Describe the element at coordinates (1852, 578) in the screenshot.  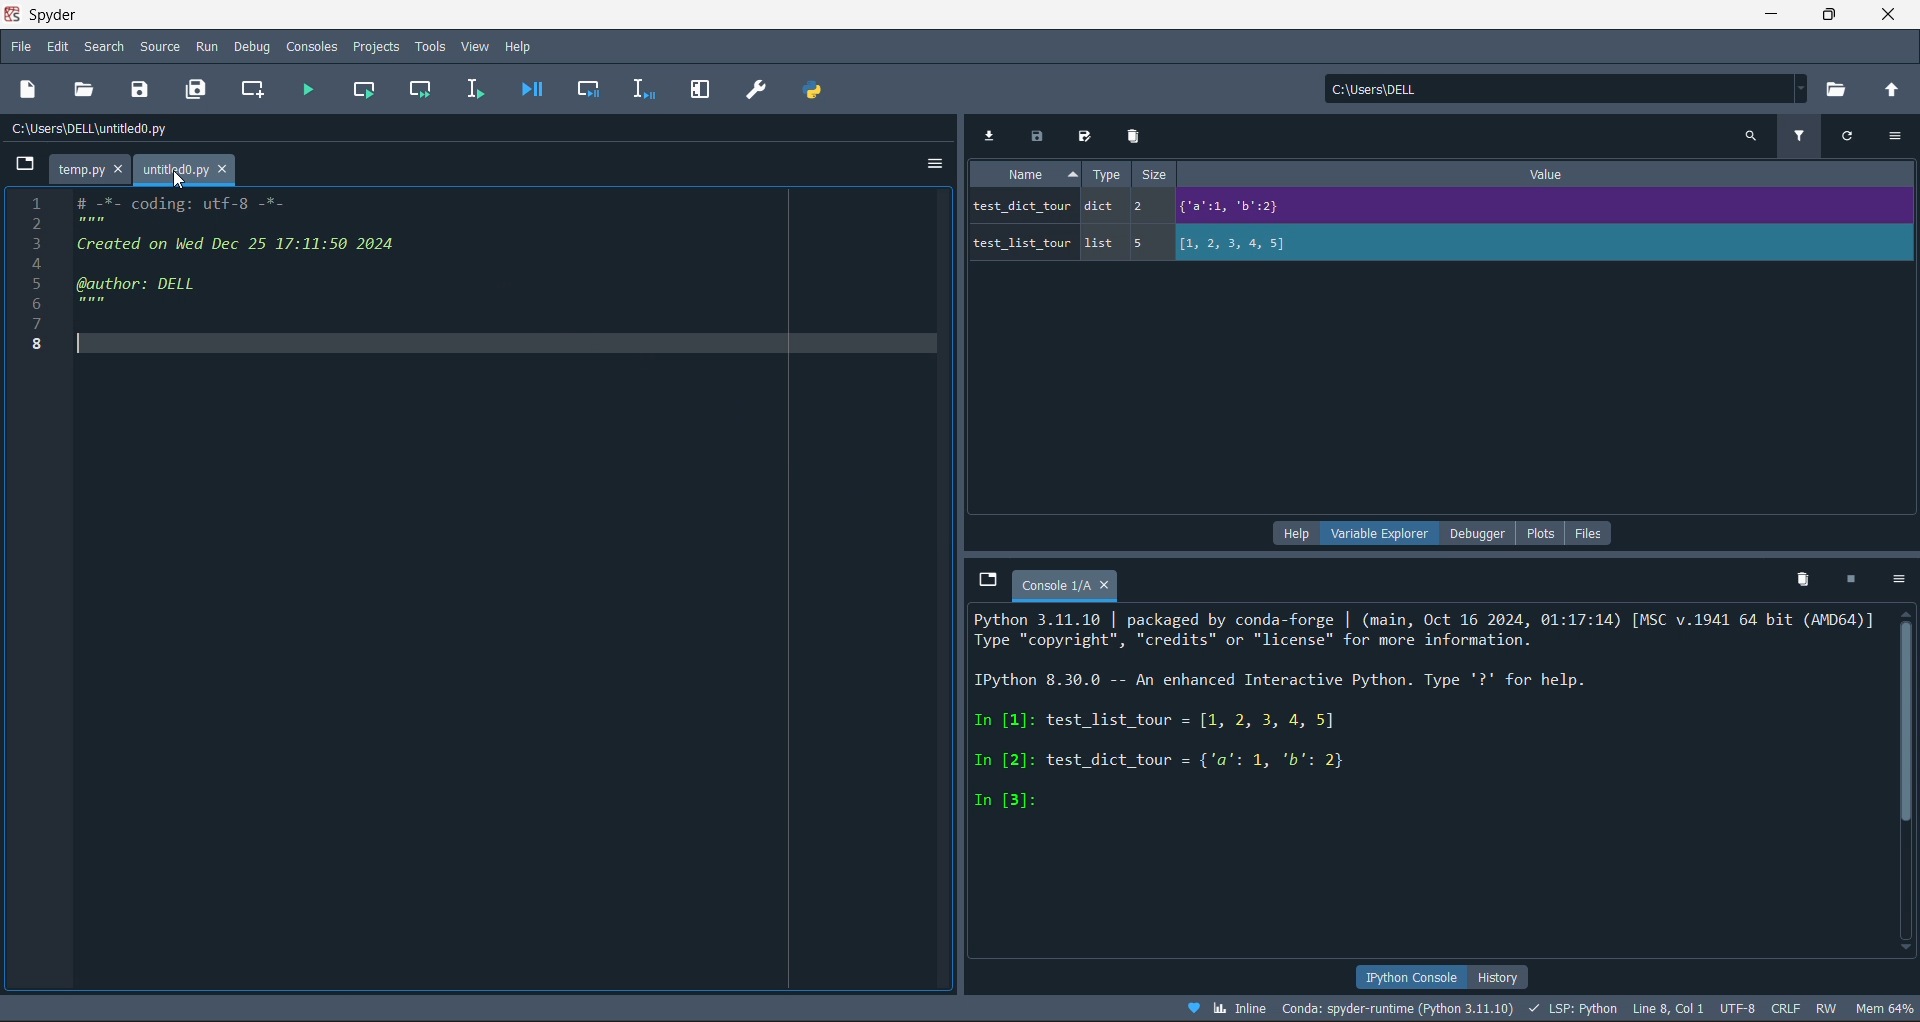
I see `close kernel` at that location.